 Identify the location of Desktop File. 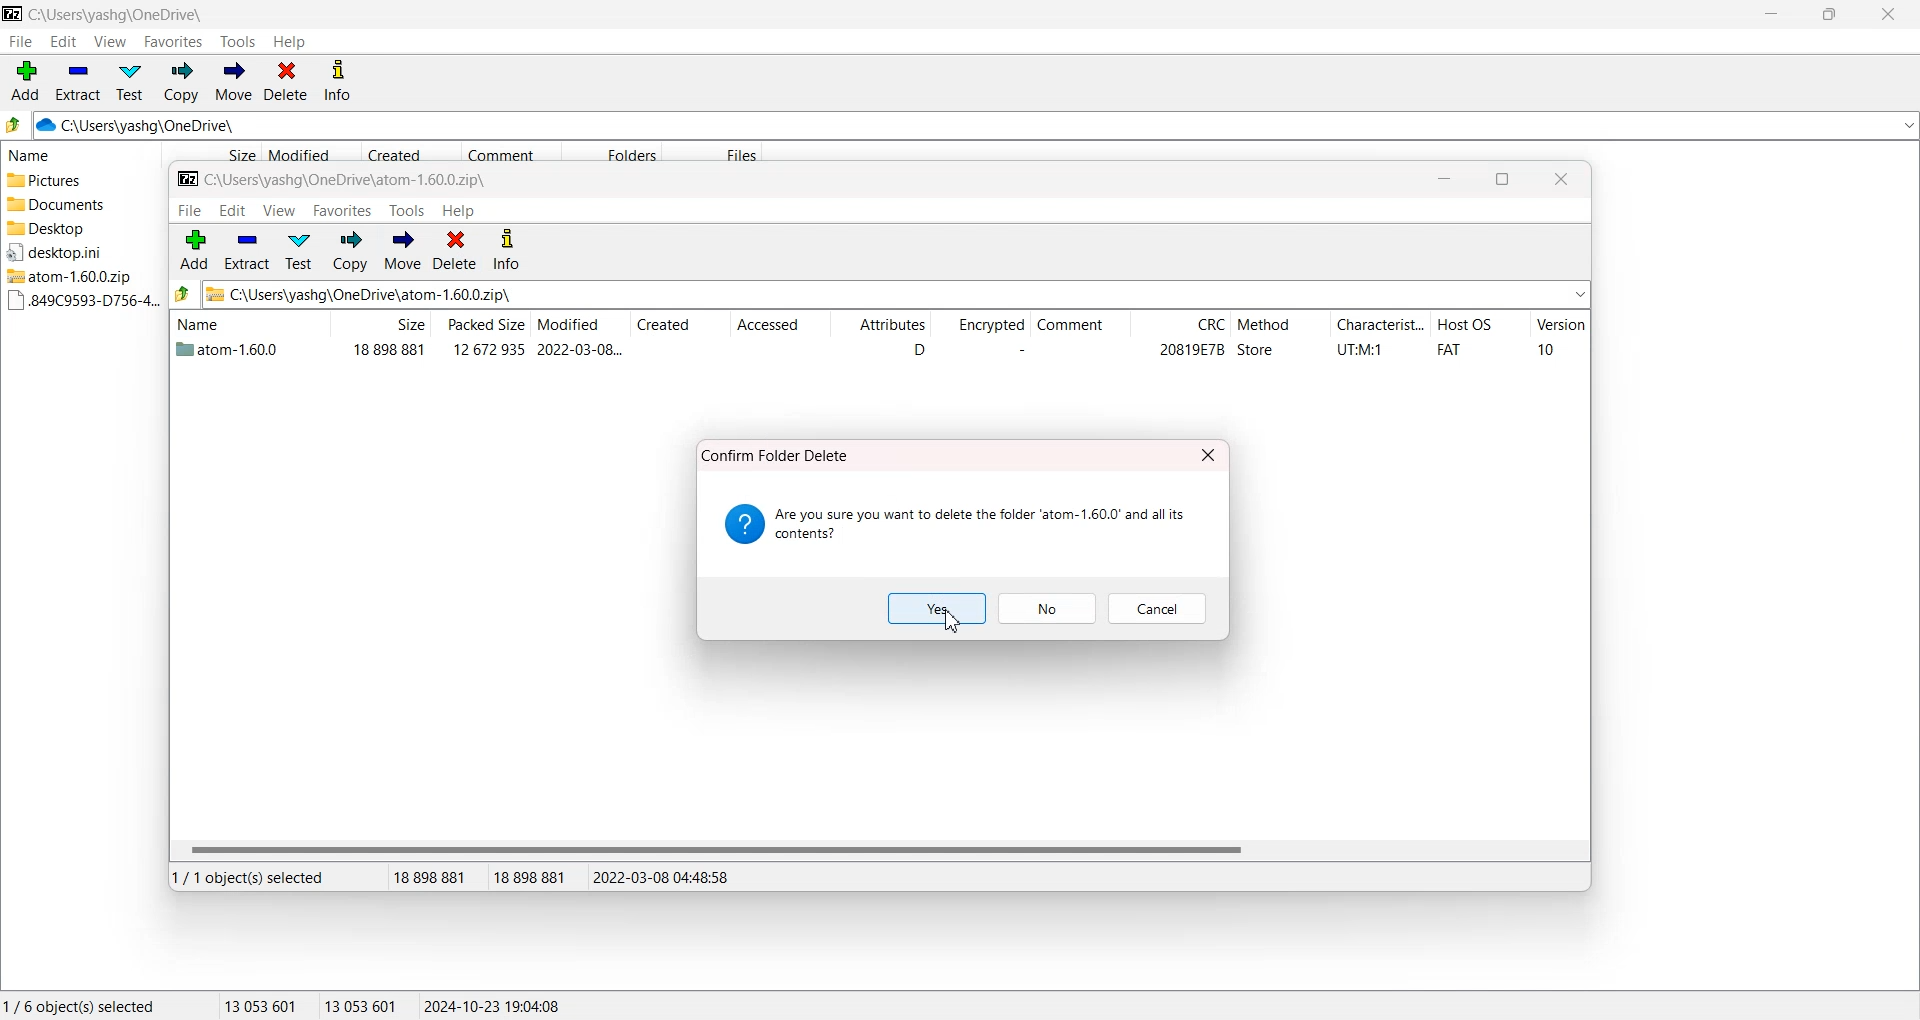
(74, 252).